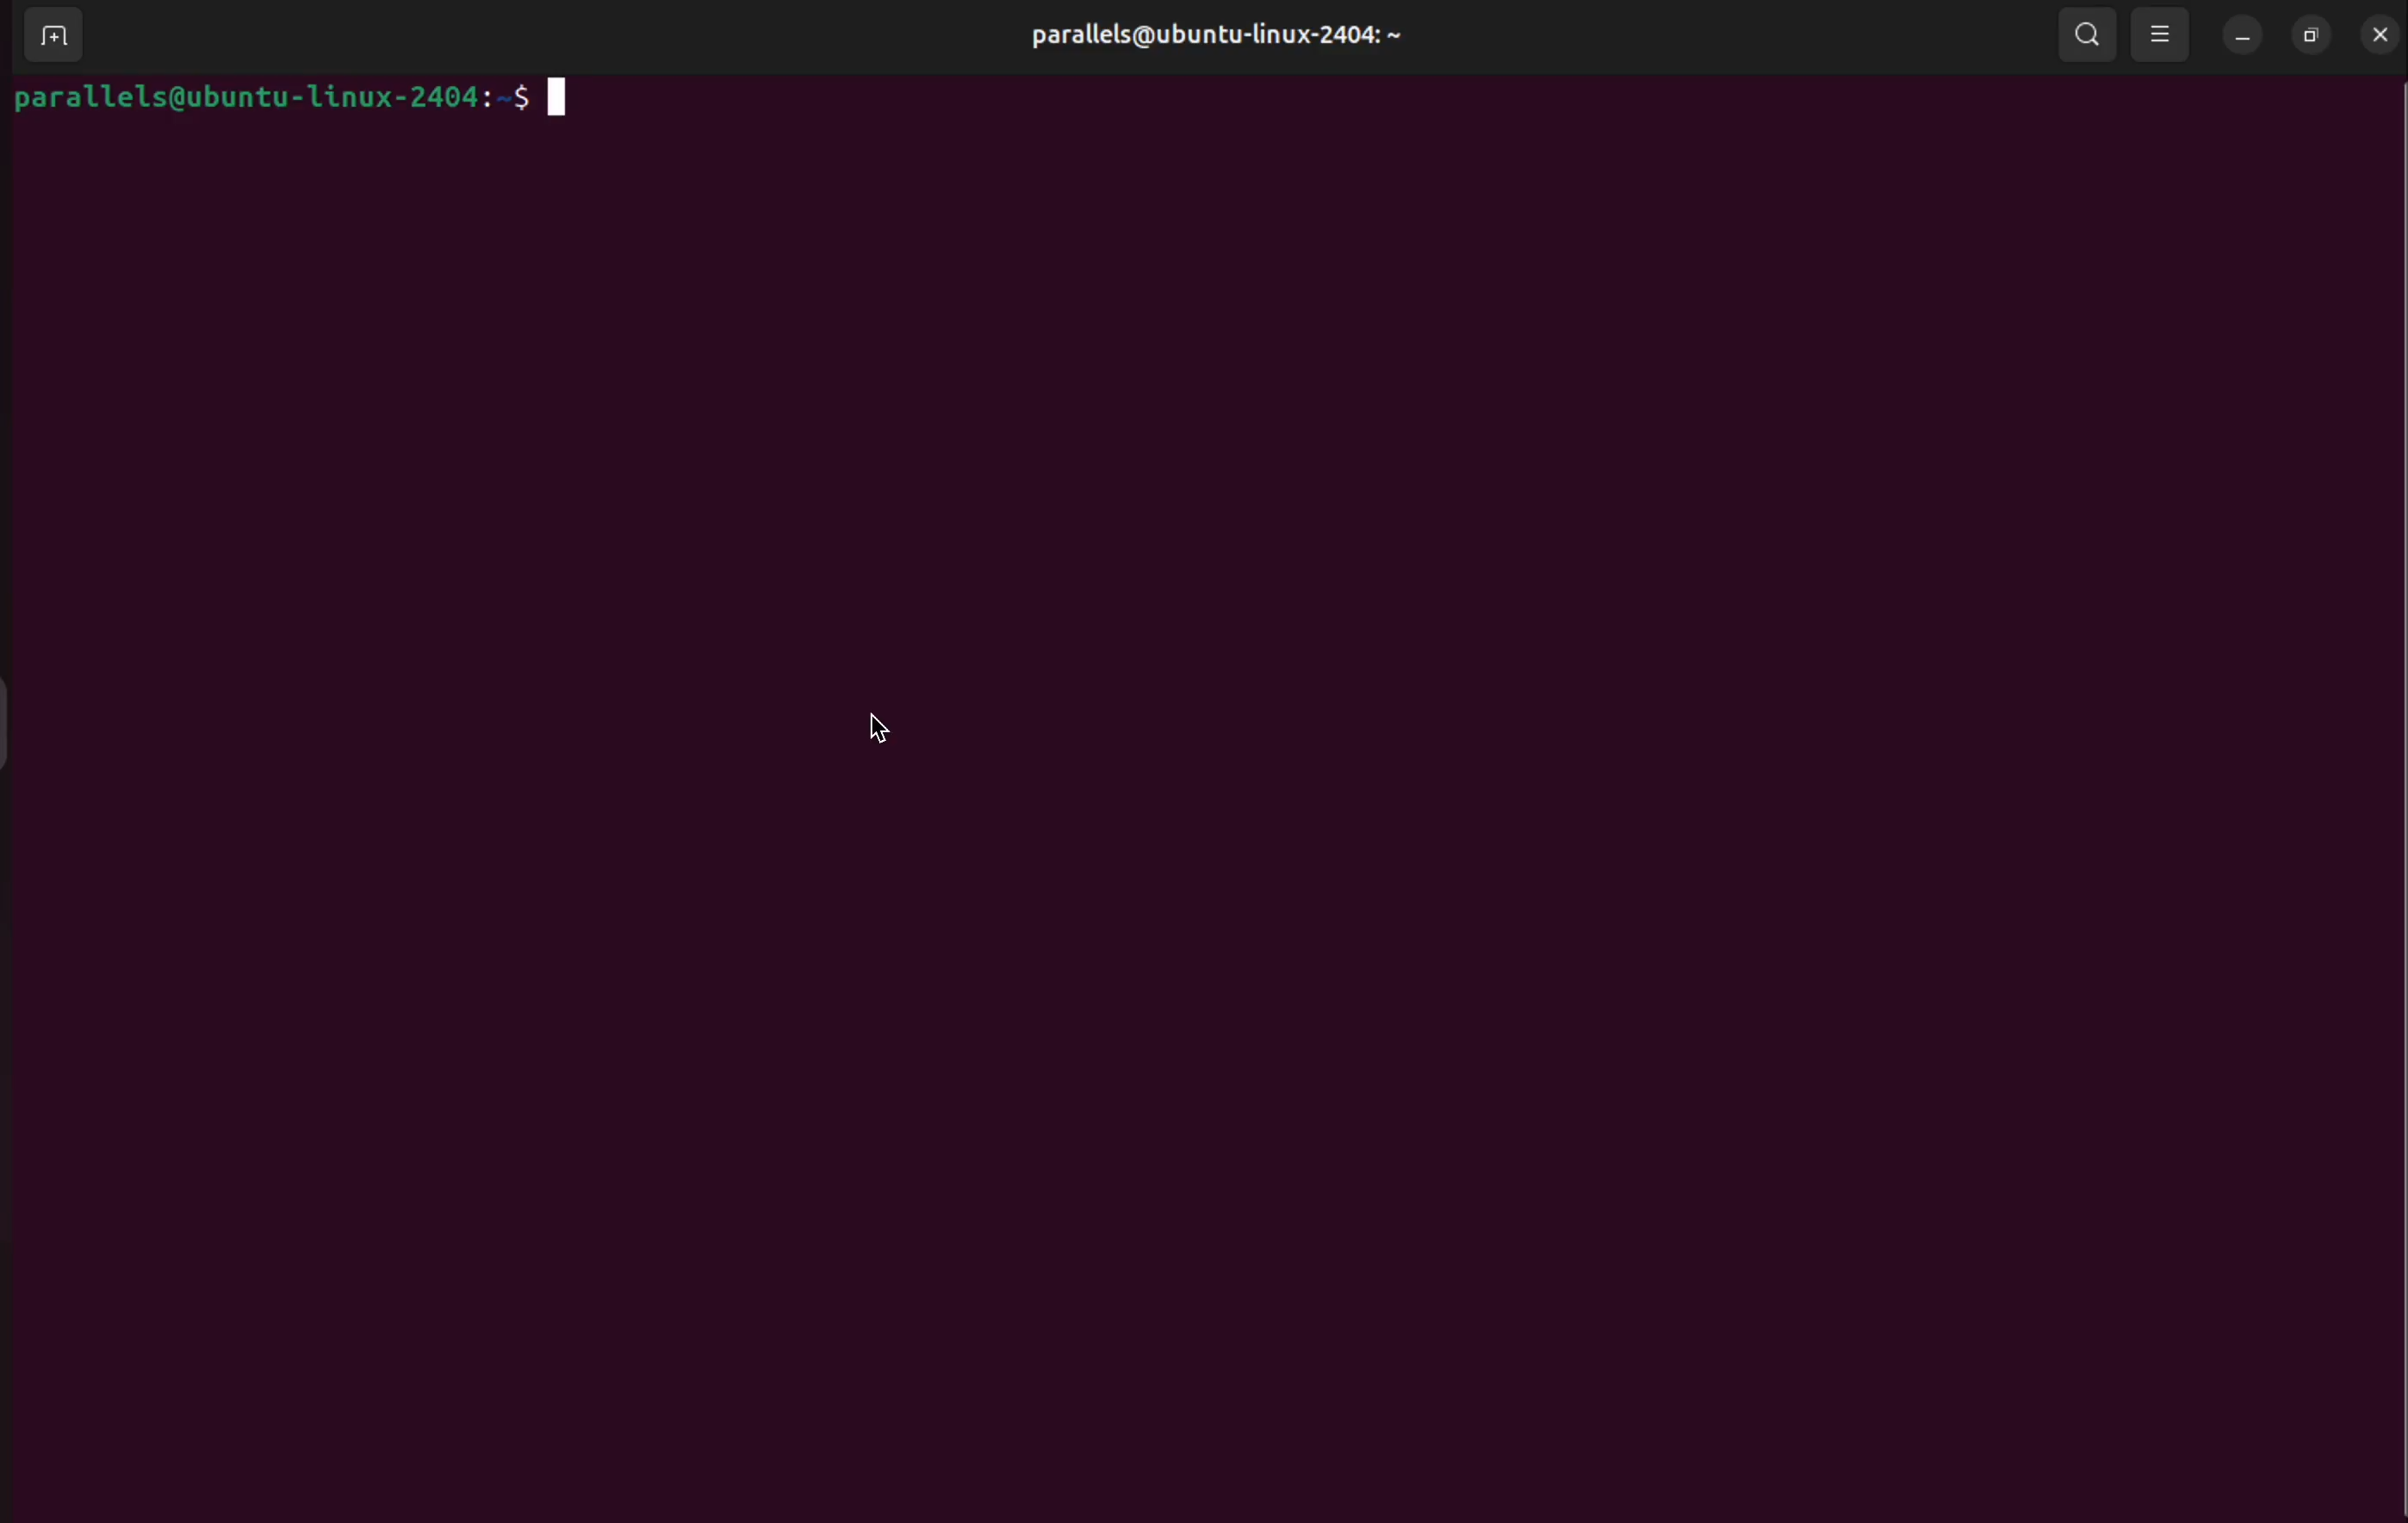  I want to click on view options, so click(2165, 35).